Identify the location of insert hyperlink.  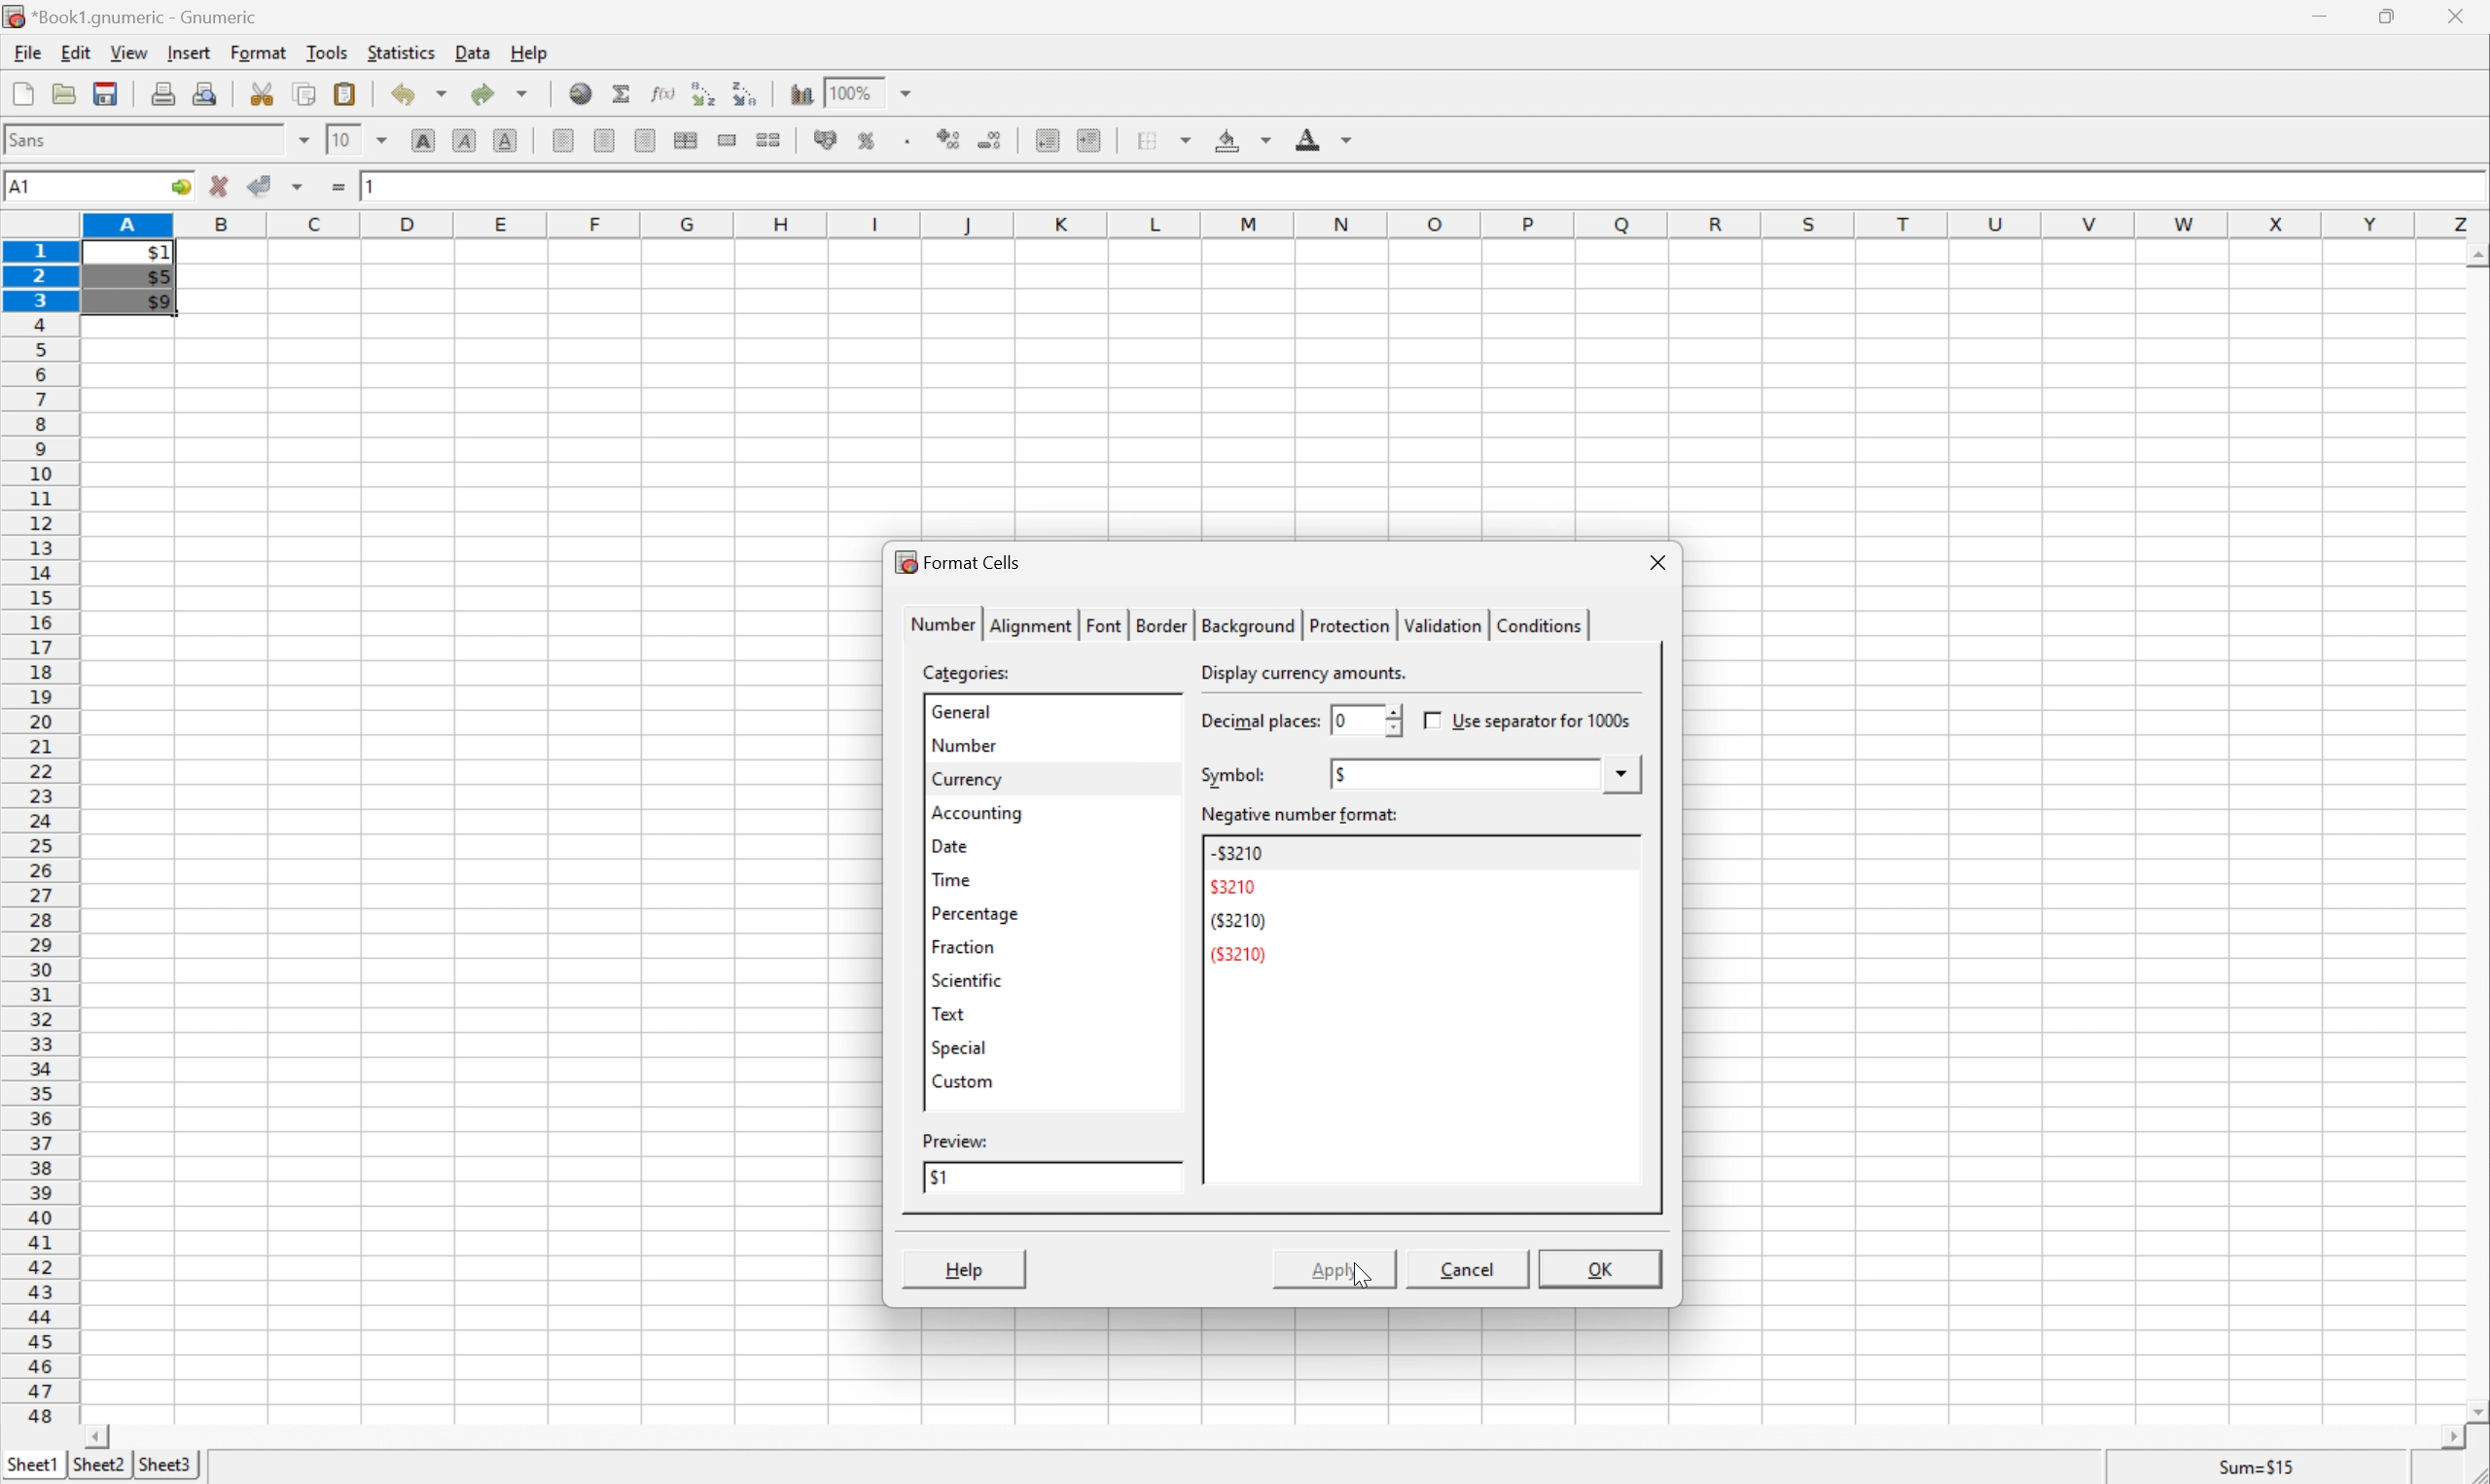
(582, 91).